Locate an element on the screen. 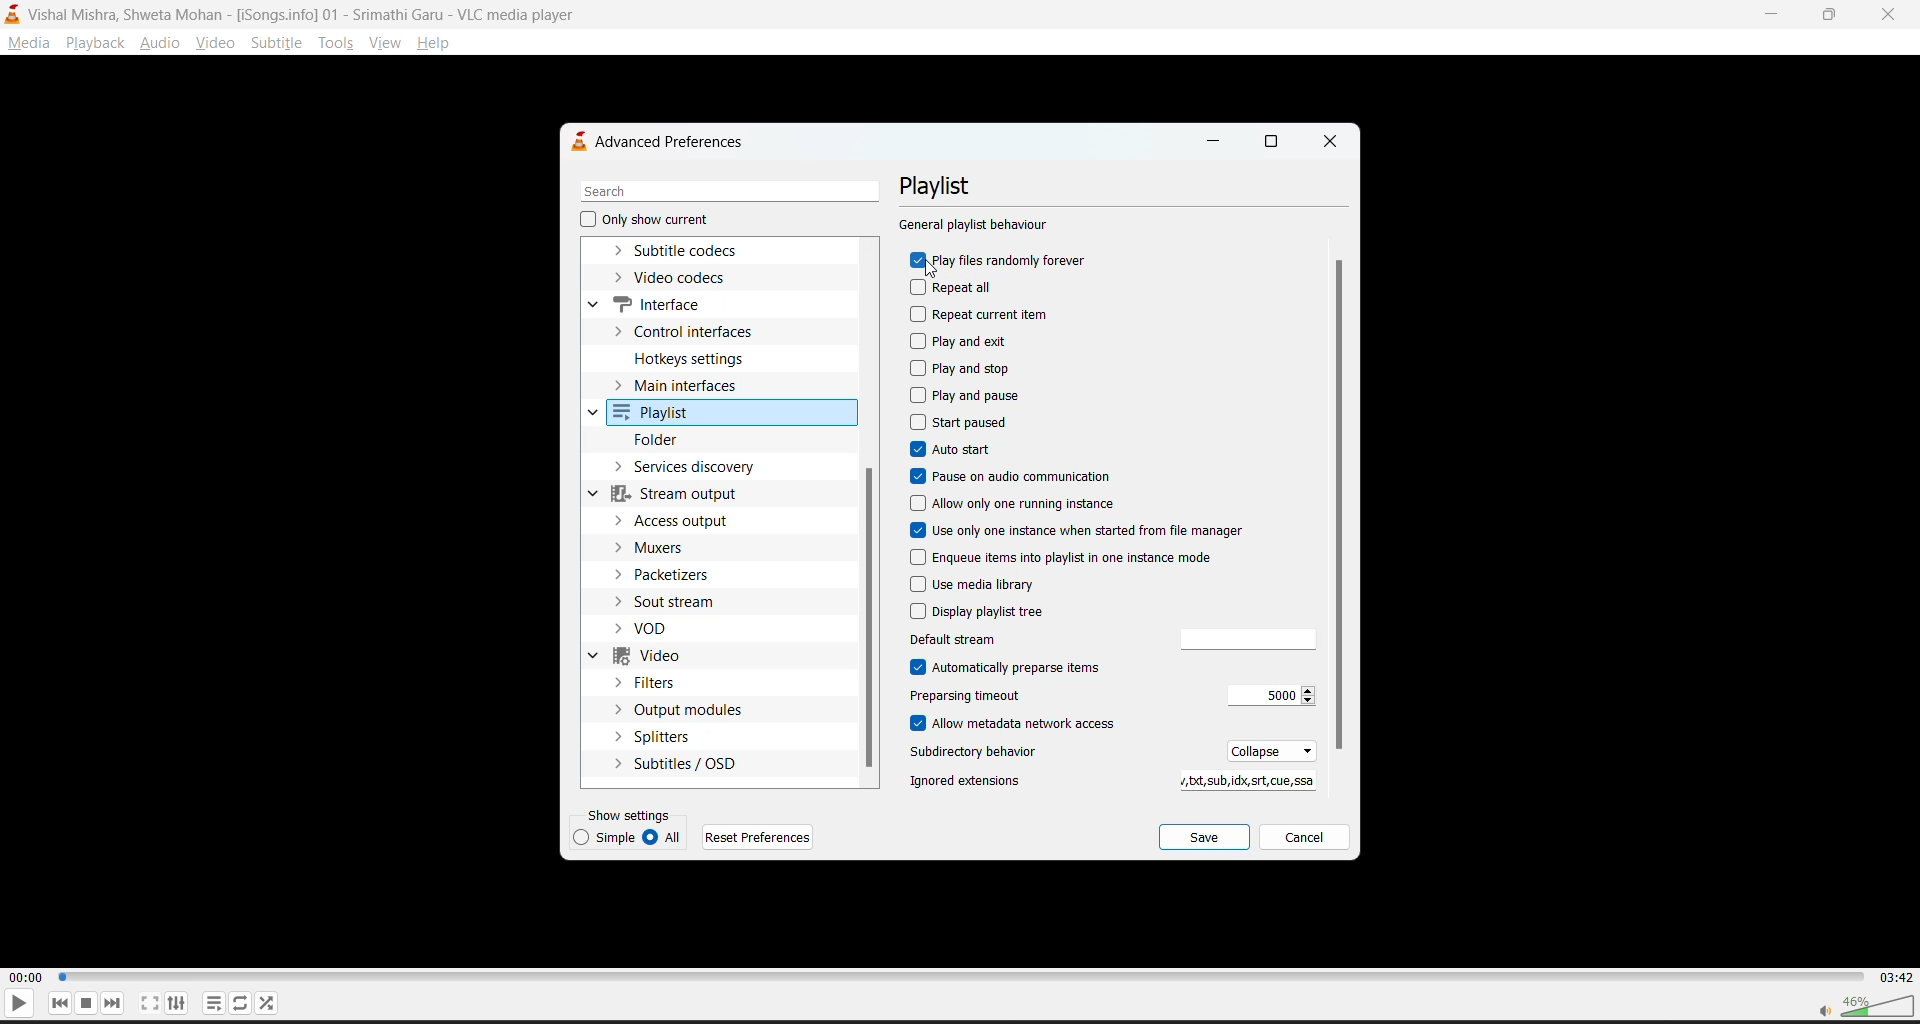 This screenshot has width=1920, height=1024. play and stop is located at coordinates (960, 369).